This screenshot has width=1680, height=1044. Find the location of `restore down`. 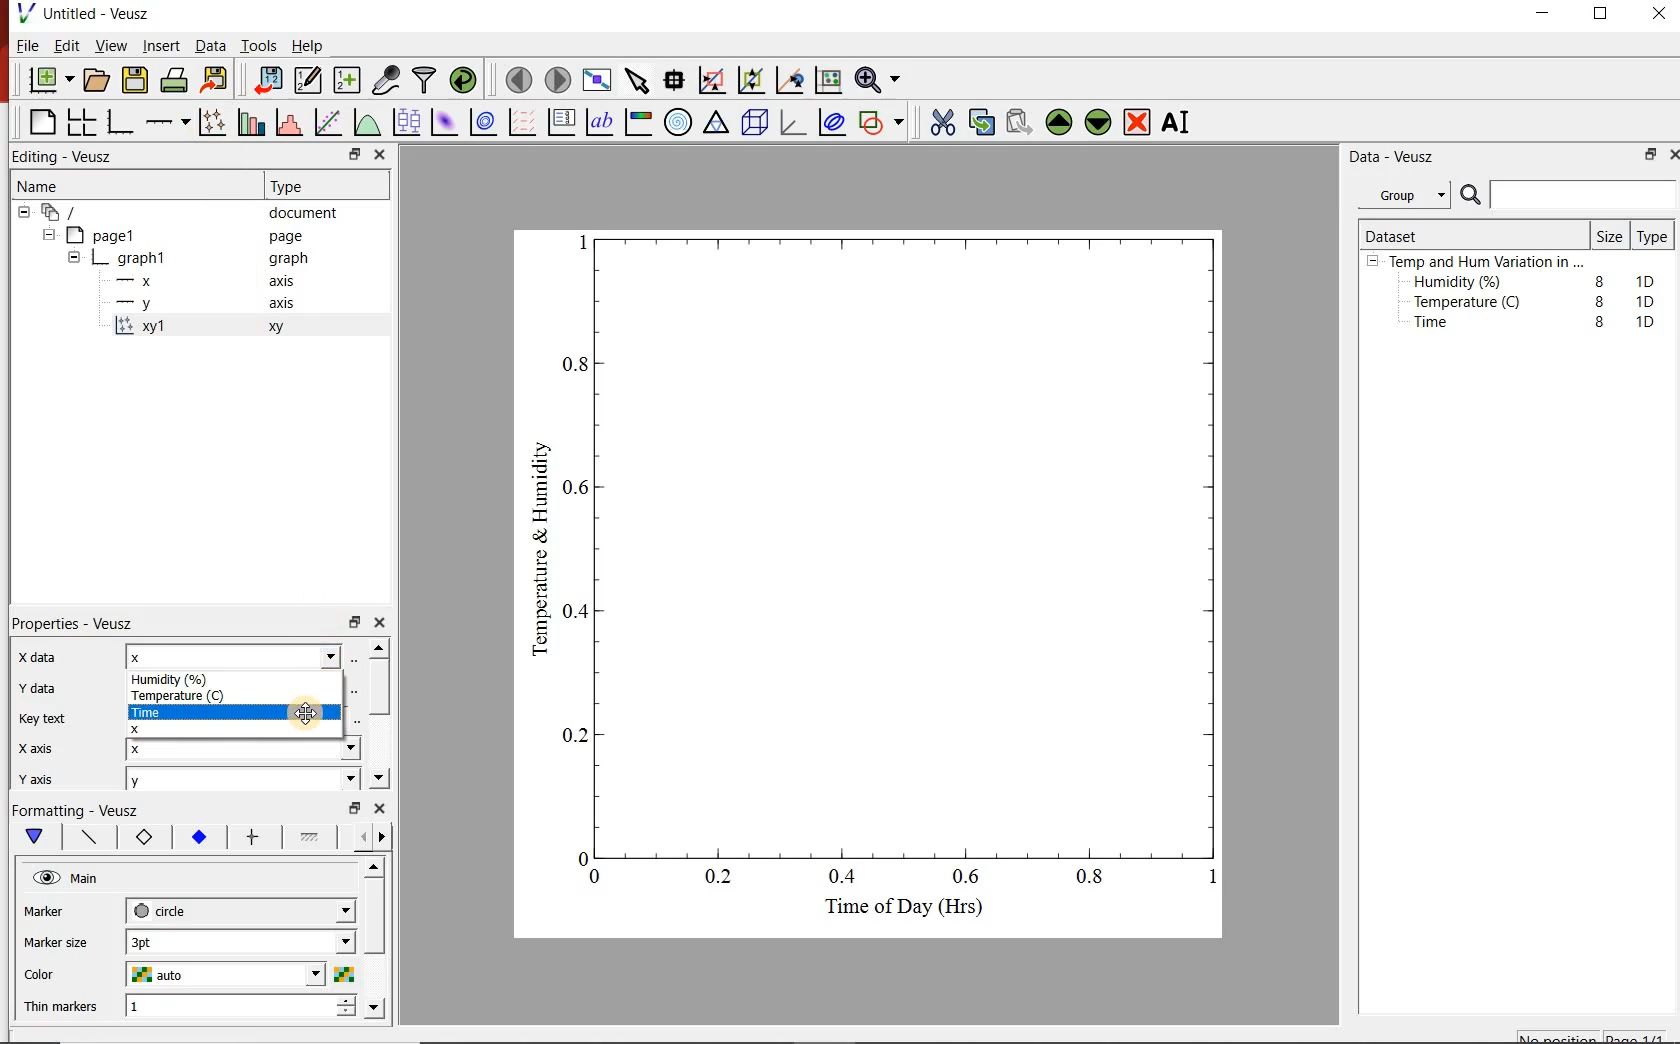

restore down is located at coordinates (351, 808).